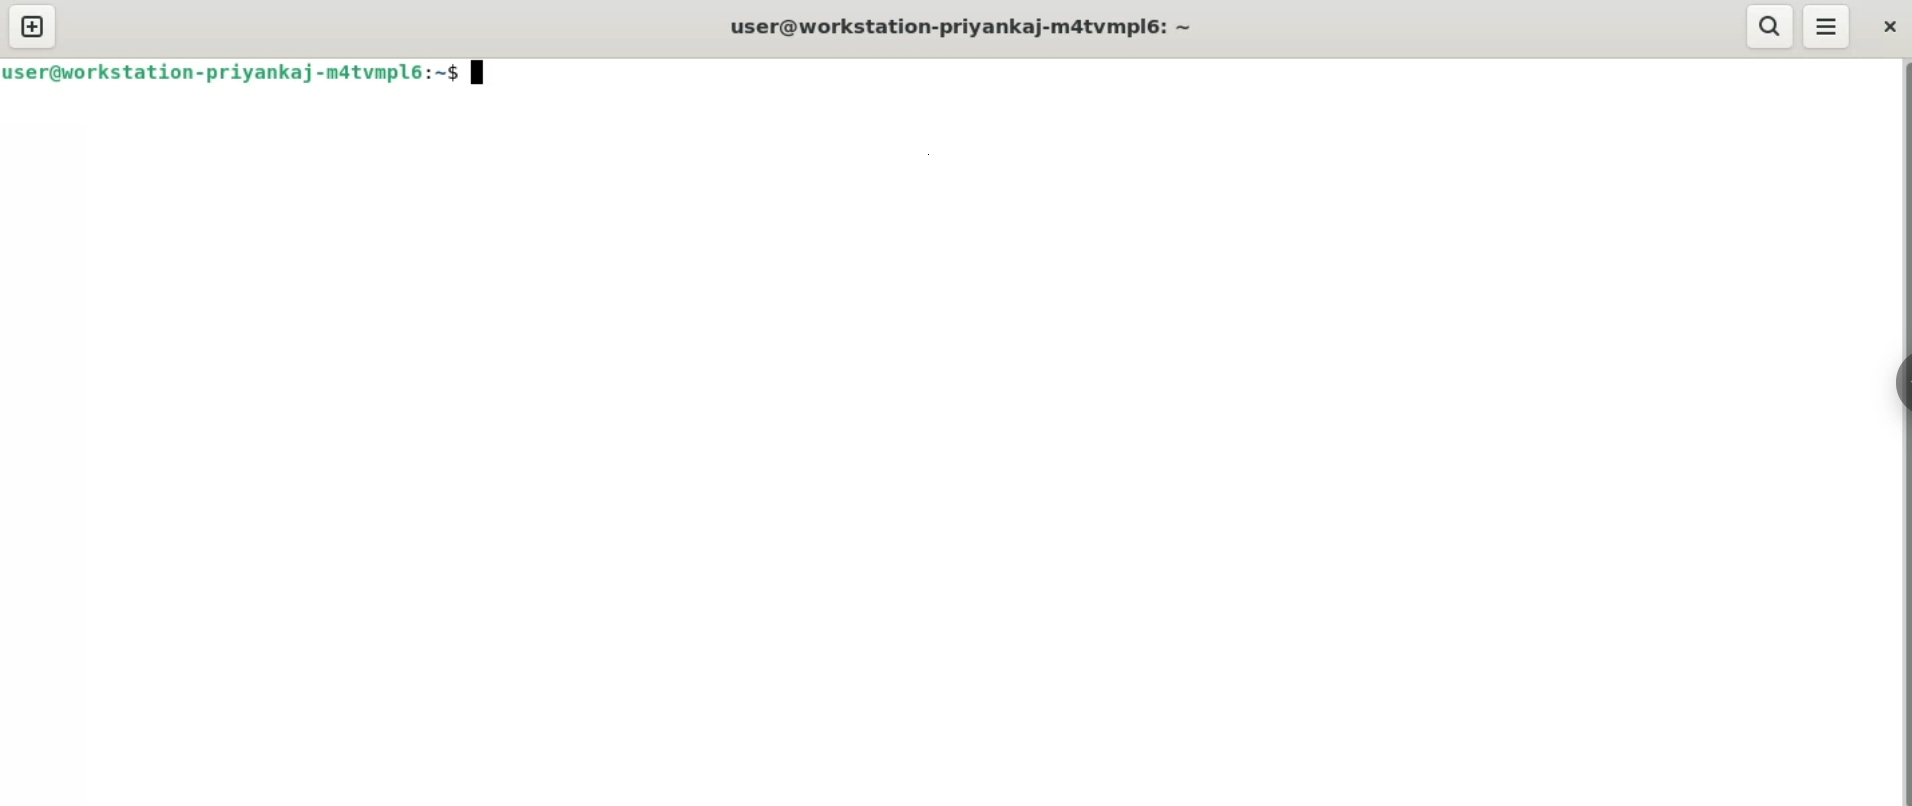  What do you see at coordinates (1889, 379) in the screenshot?
I see `Toggle button` at bounding box center [1889, 379].